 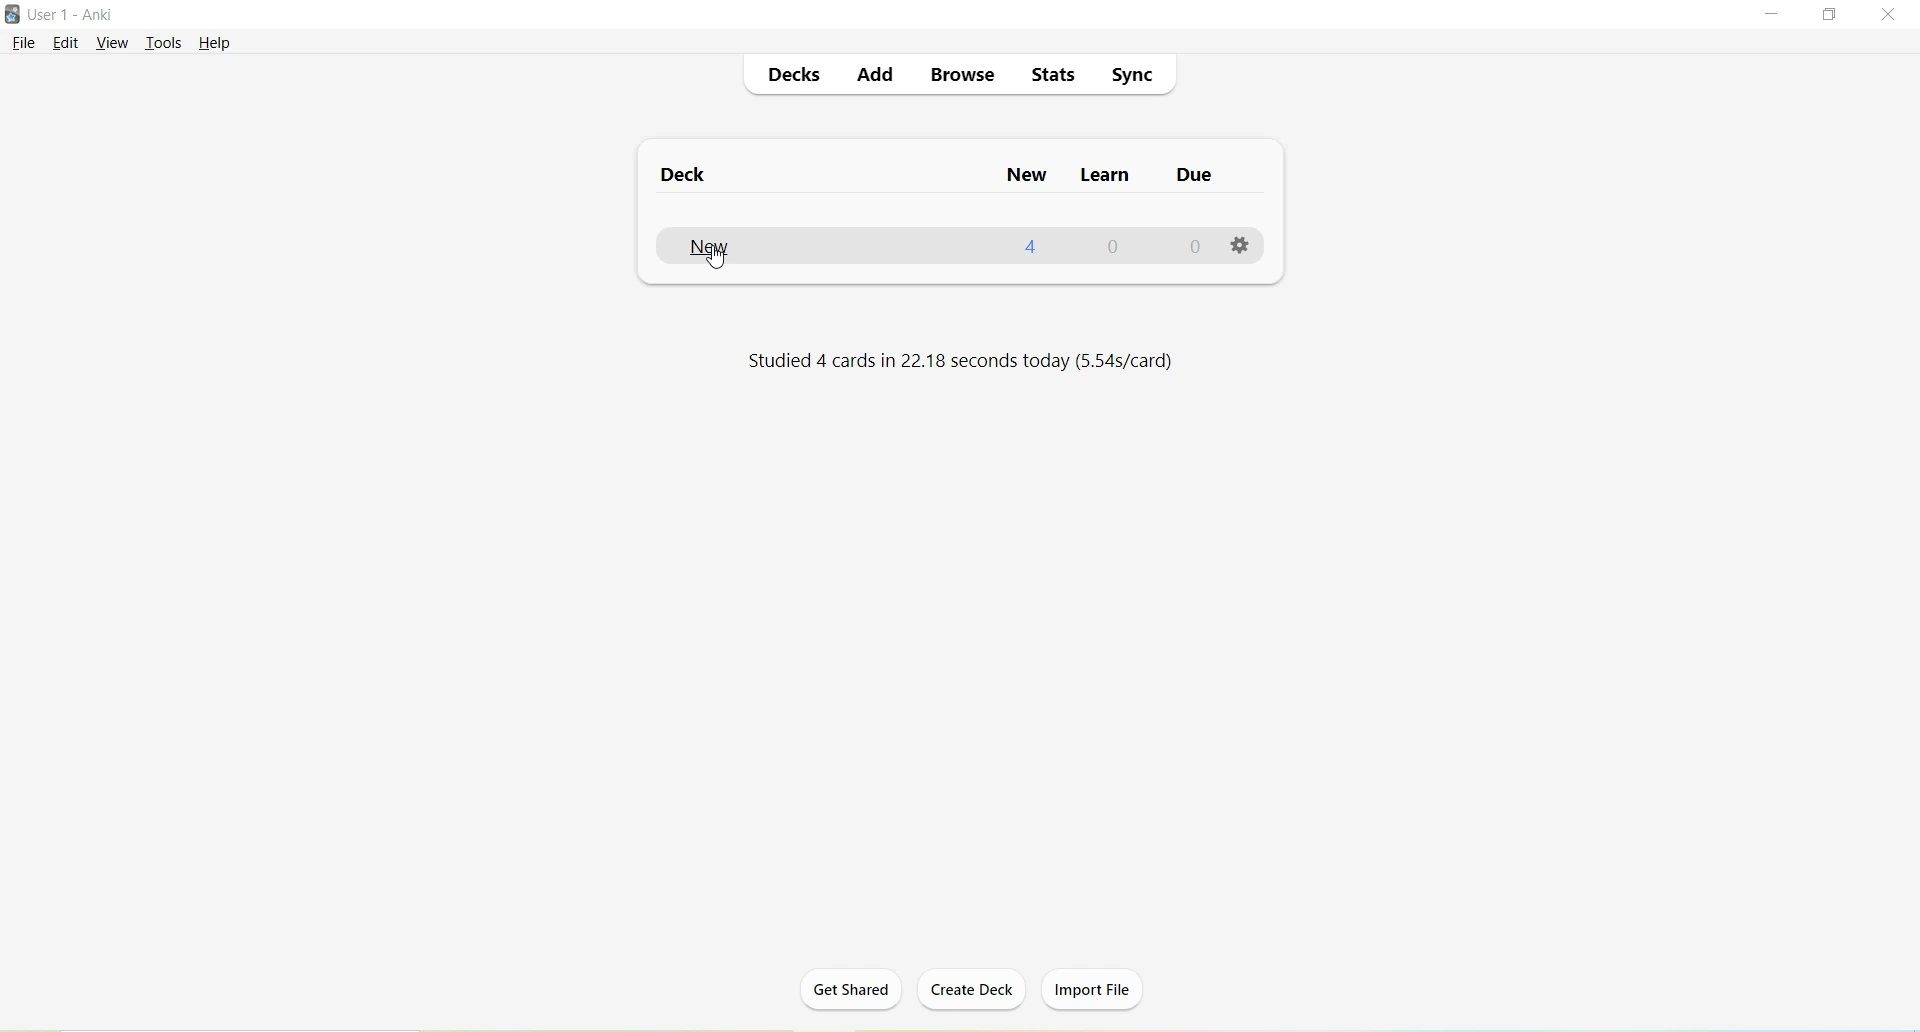 I want to click on Due, so click(x=1198, y=178).